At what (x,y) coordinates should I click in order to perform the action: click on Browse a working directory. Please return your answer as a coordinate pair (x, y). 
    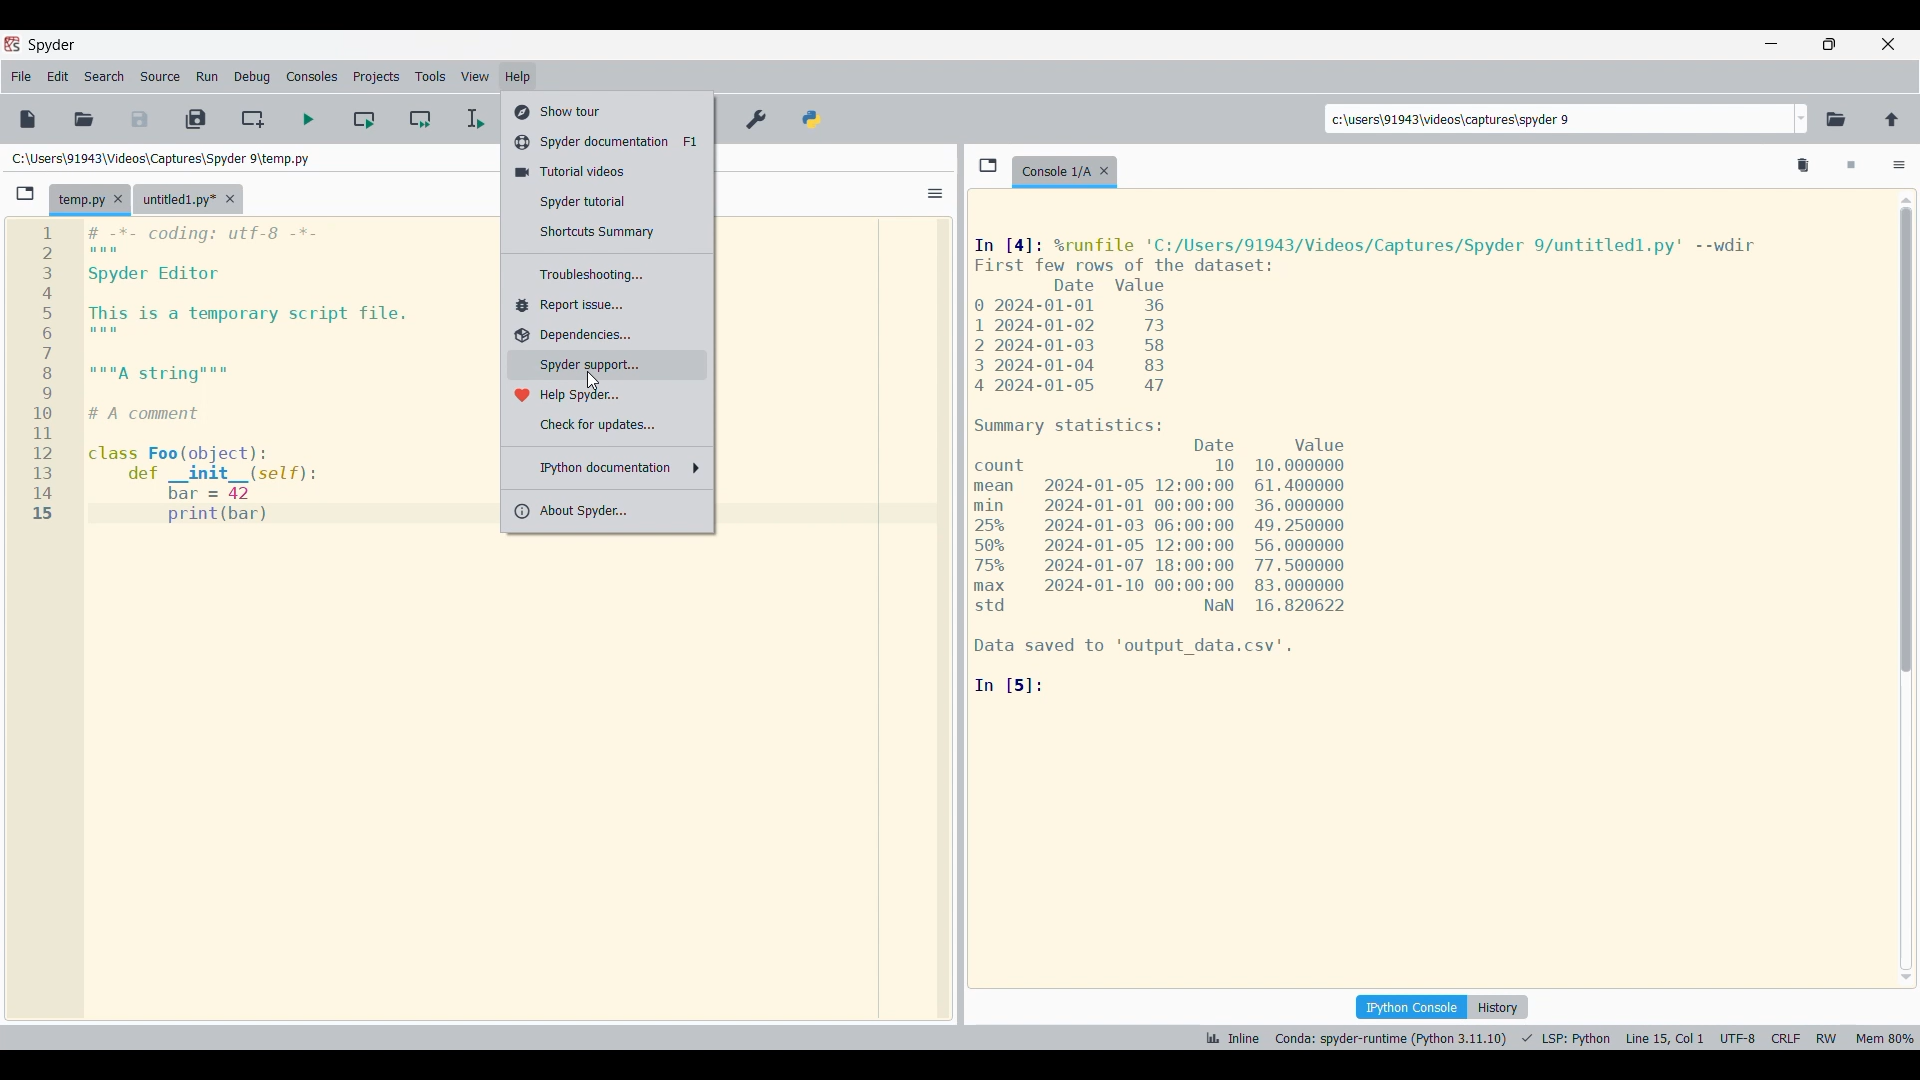
    Looking at the image, I should click on (1836, 120).